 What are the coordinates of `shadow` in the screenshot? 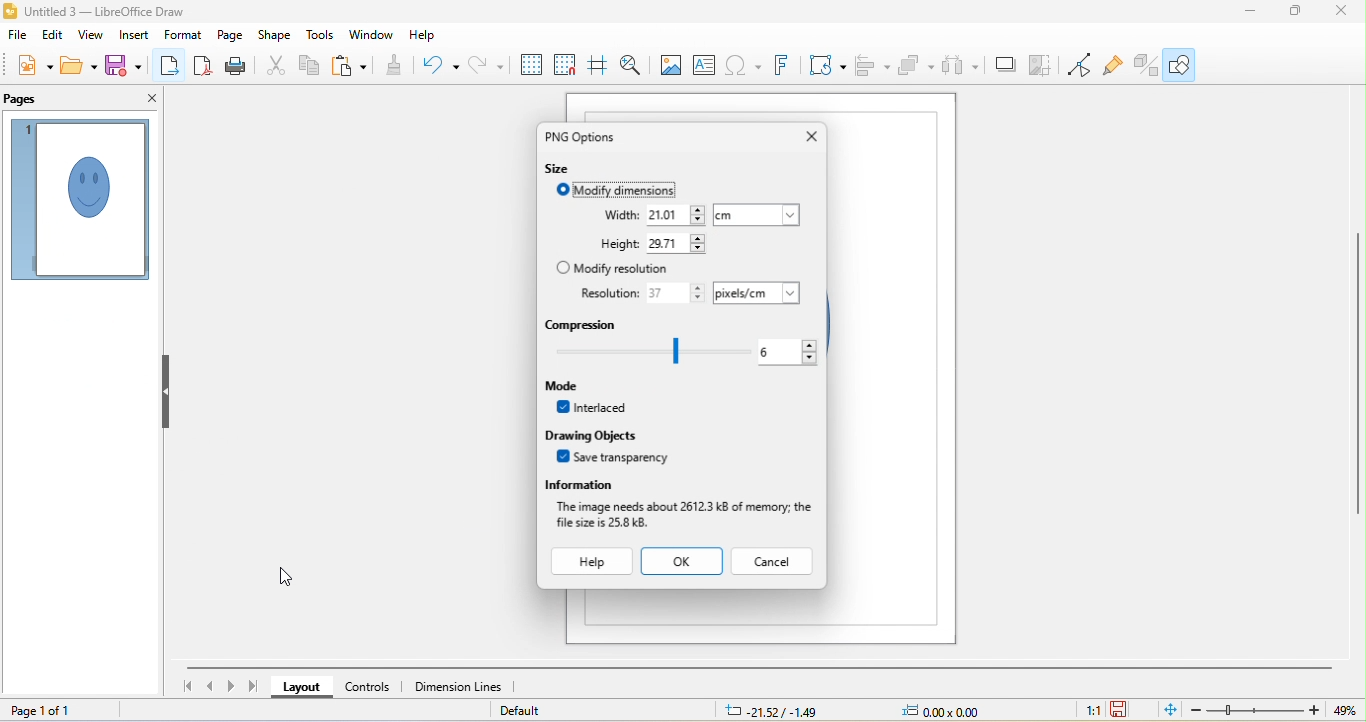 It's located at (1003, 63).